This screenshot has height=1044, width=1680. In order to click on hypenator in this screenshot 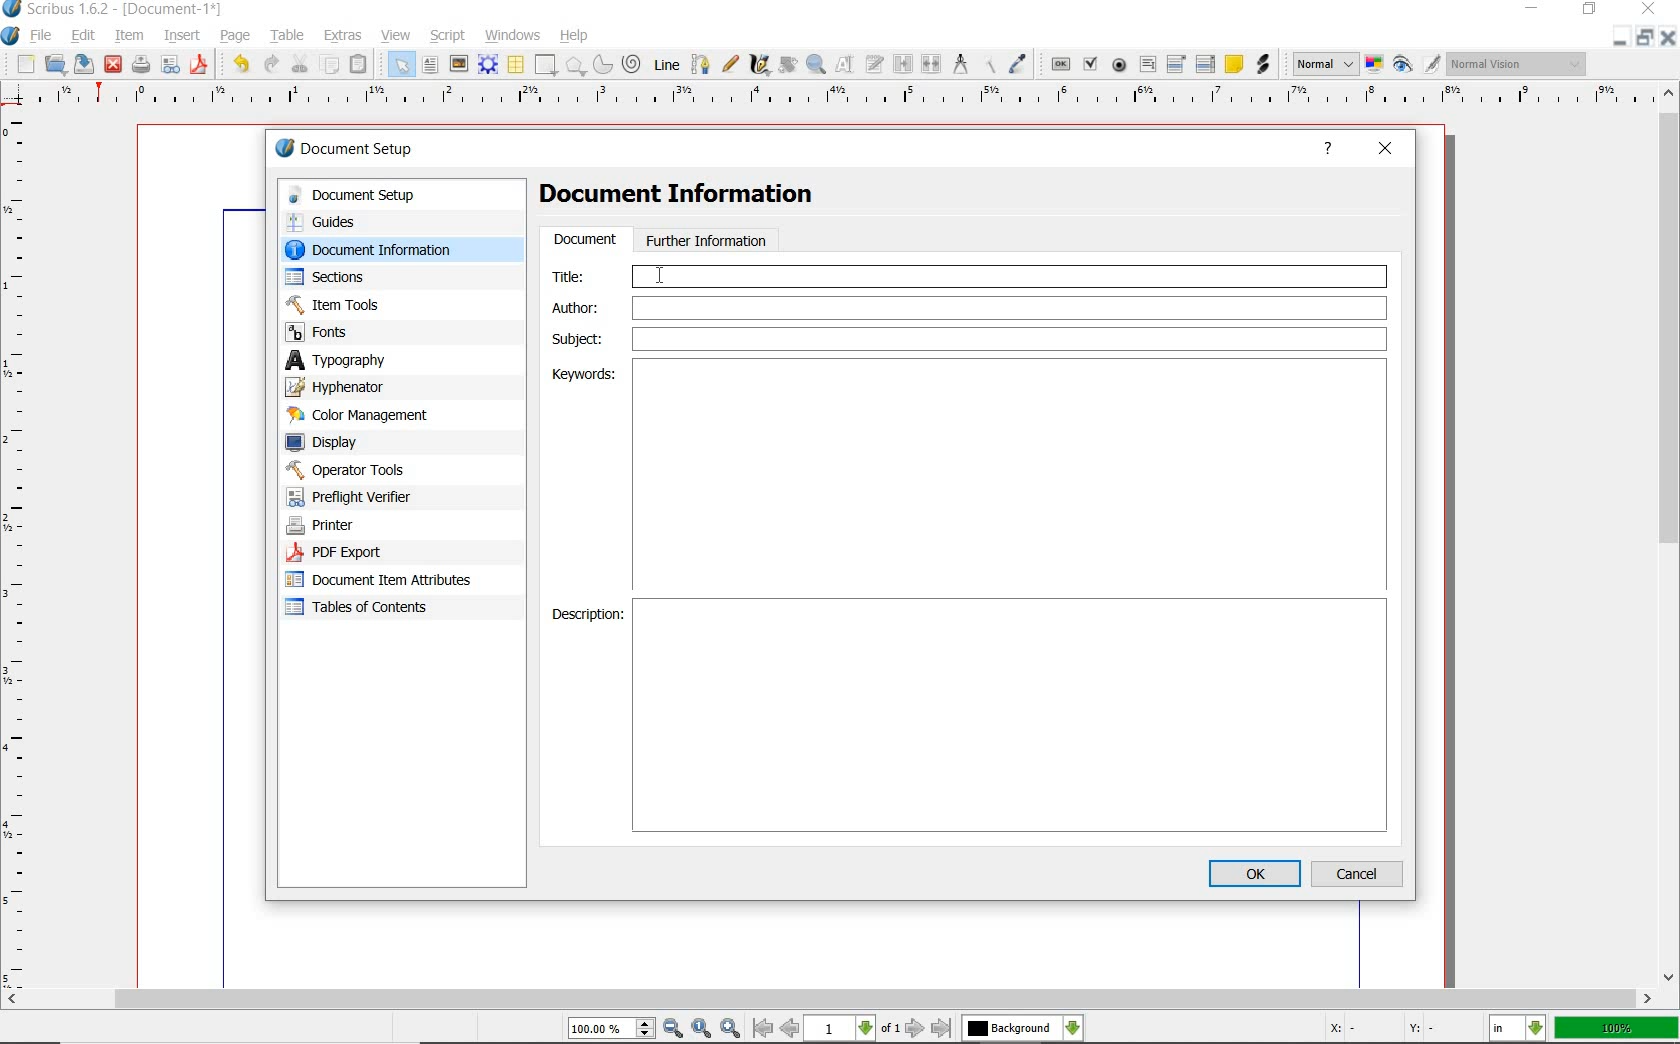, I will do `click(350, 387)`.